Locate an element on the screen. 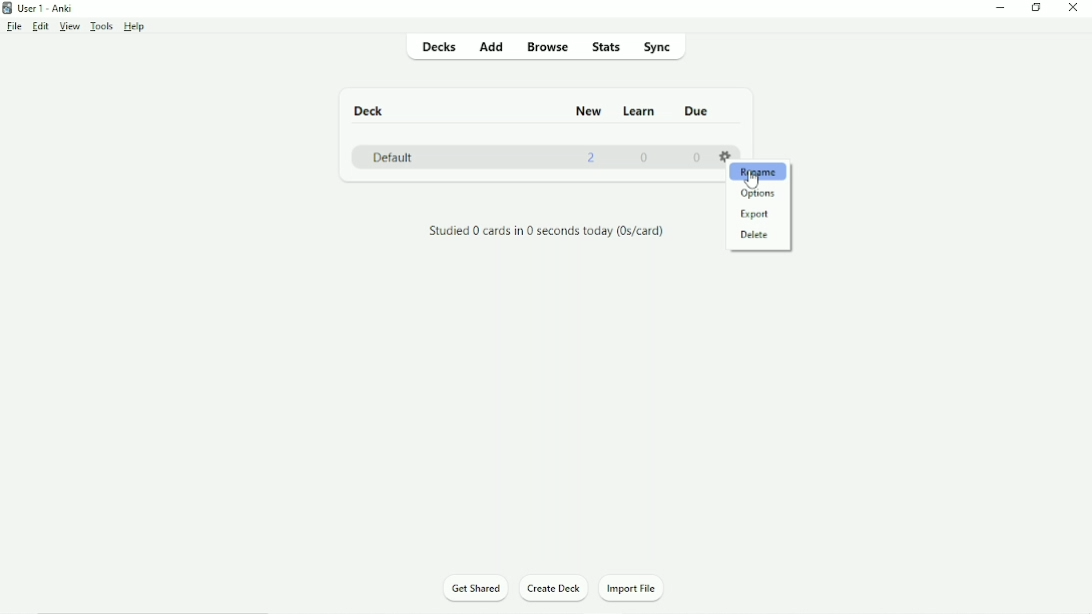 The width and height of the screenshot is (1092, 614). Learn is located at coordinates (641, 111).